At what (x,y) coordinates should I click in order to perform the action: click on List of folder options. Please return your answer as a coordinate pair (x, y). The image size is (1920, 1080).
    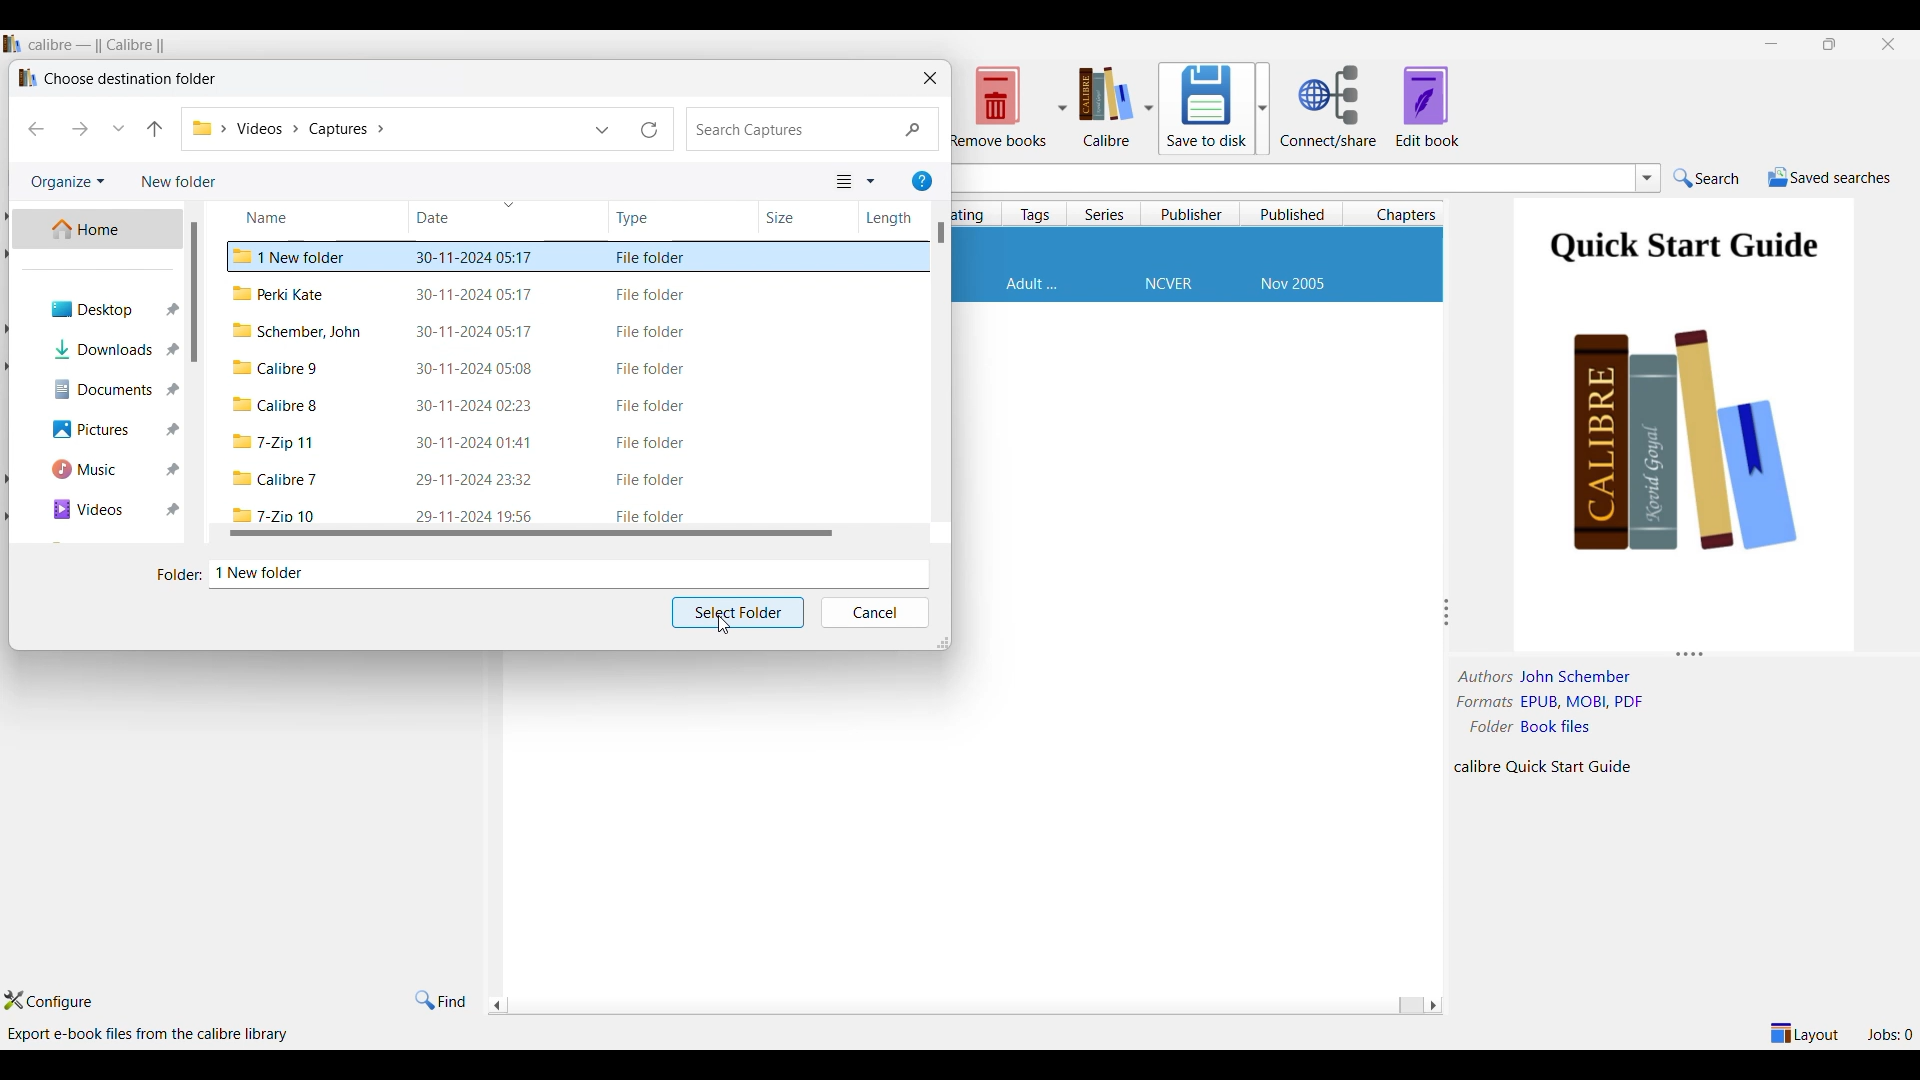
    Looking at the image, I should click on (603, 130).